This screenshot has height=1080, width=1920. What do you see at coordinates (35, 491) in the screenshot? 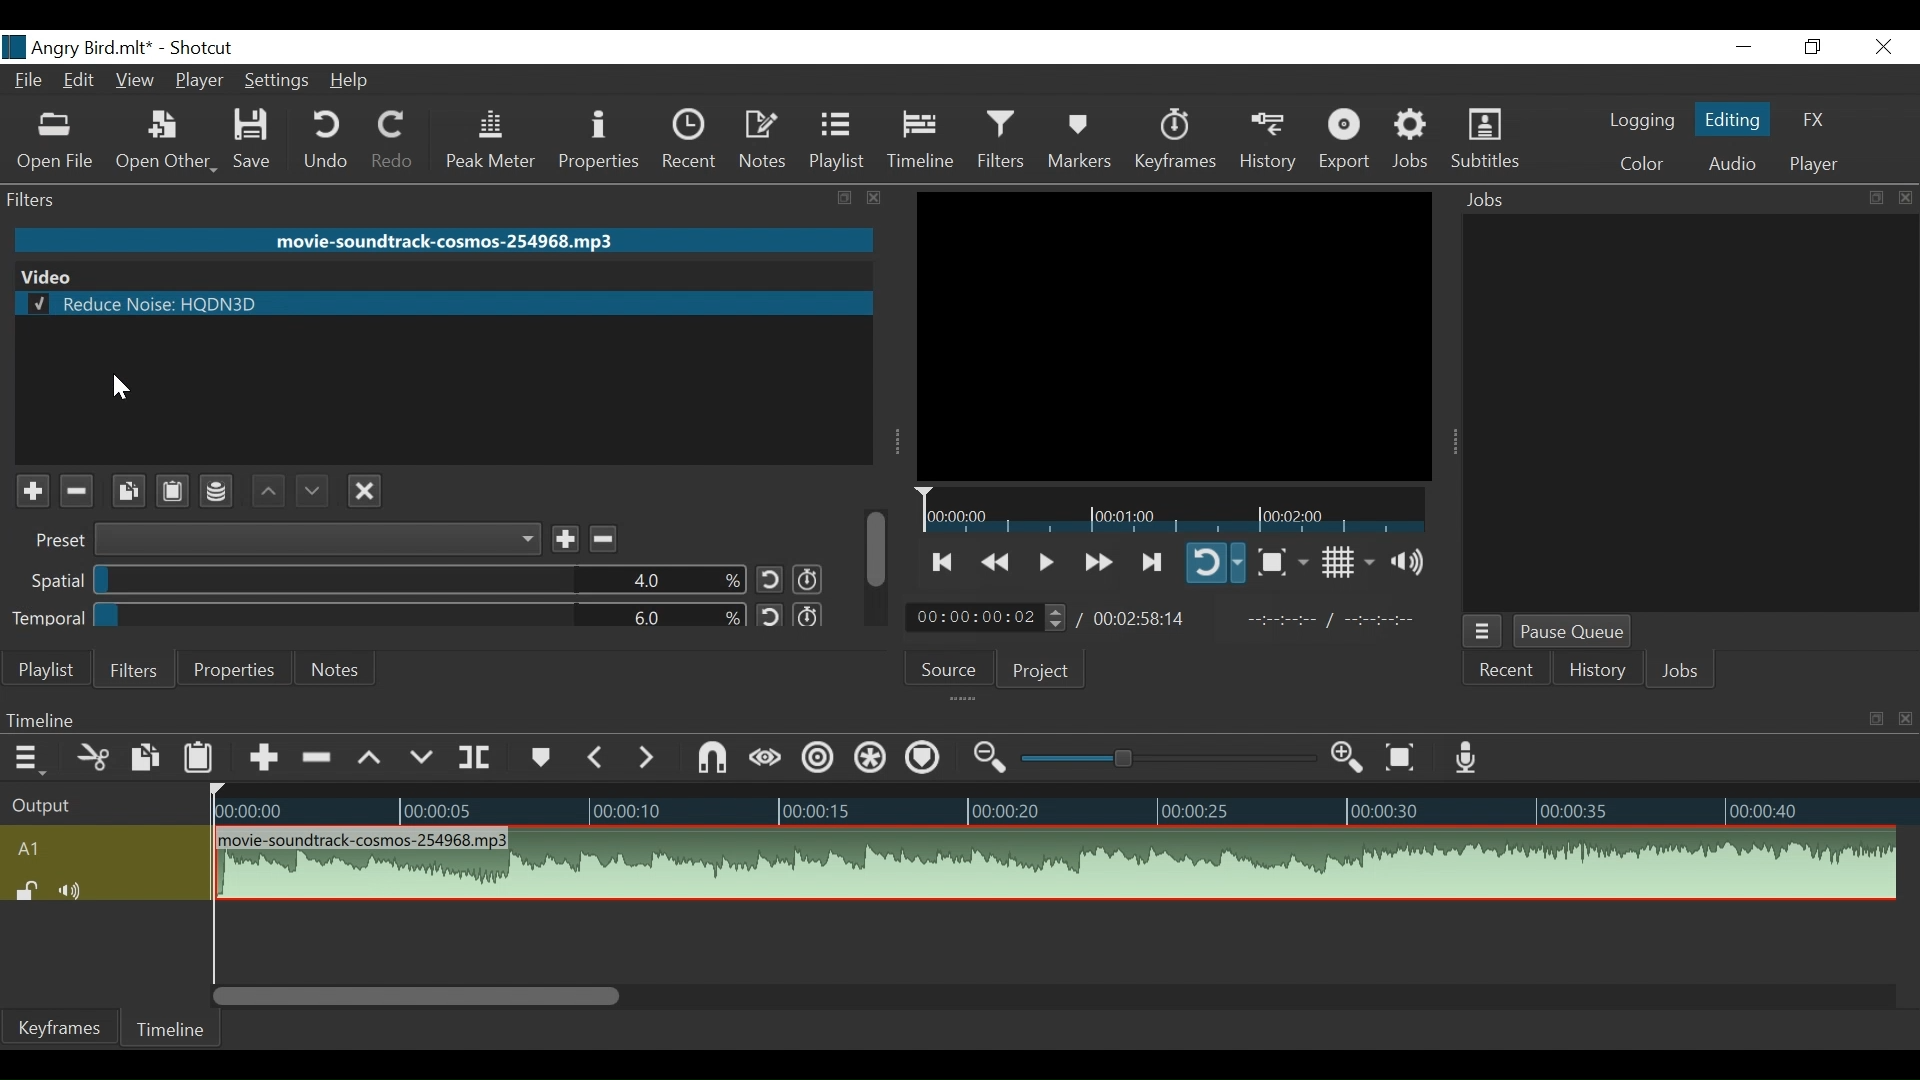
I see `Add a filter` at bounding box center [35, 491].